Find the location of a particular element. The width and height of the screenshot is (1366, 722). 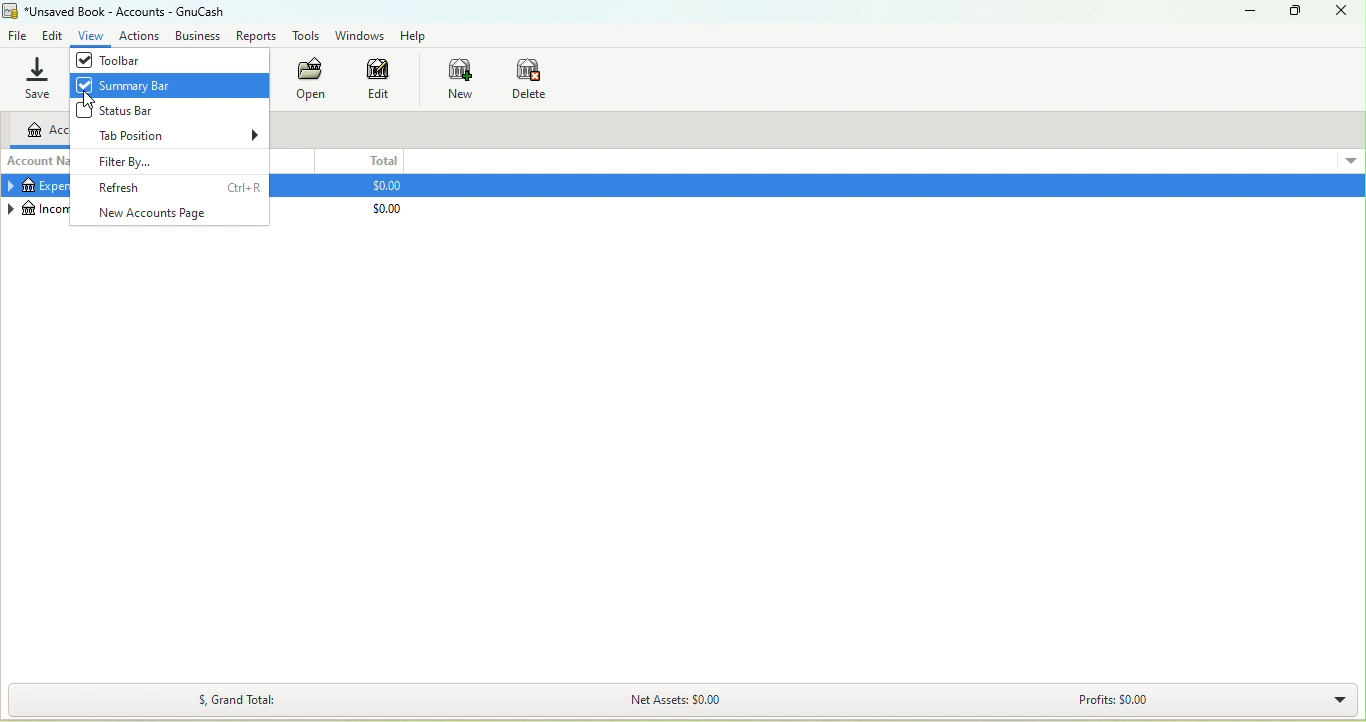

Summary bar is located at coordinates (172, 85).